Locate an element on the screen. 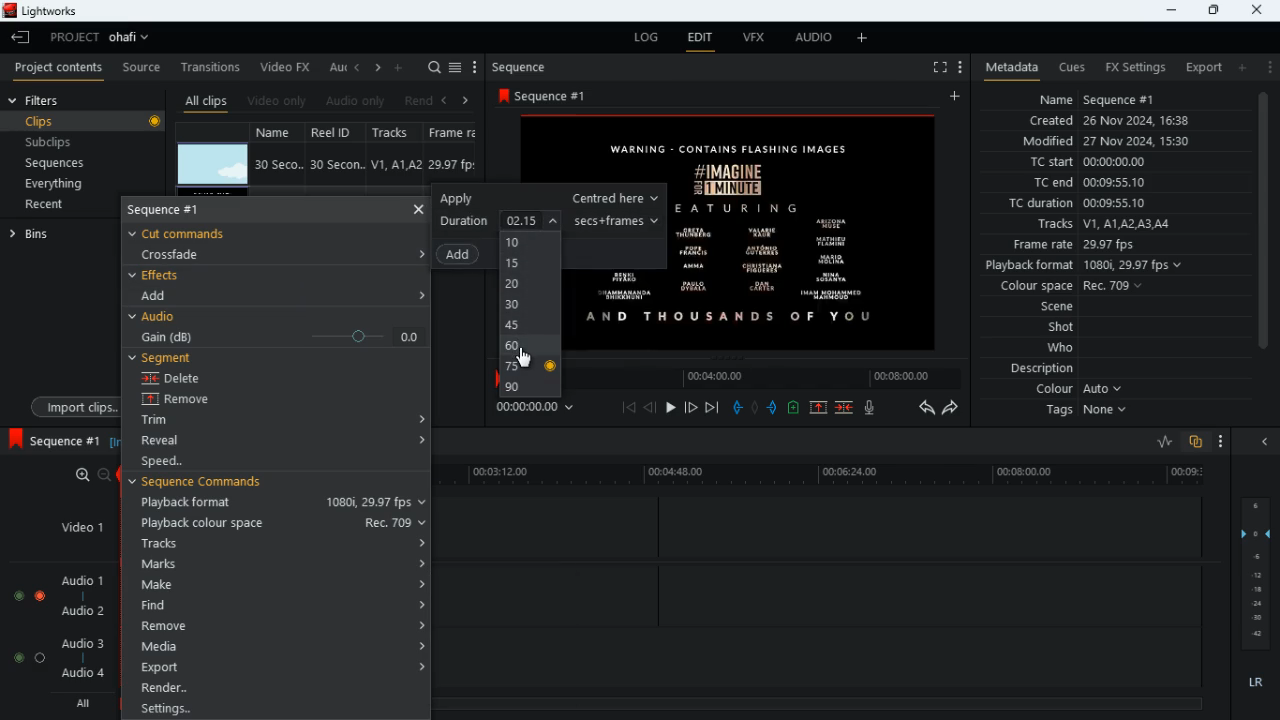 The width and height of the screenshot is (1280, 720). add is located at coordinates (163, 295).